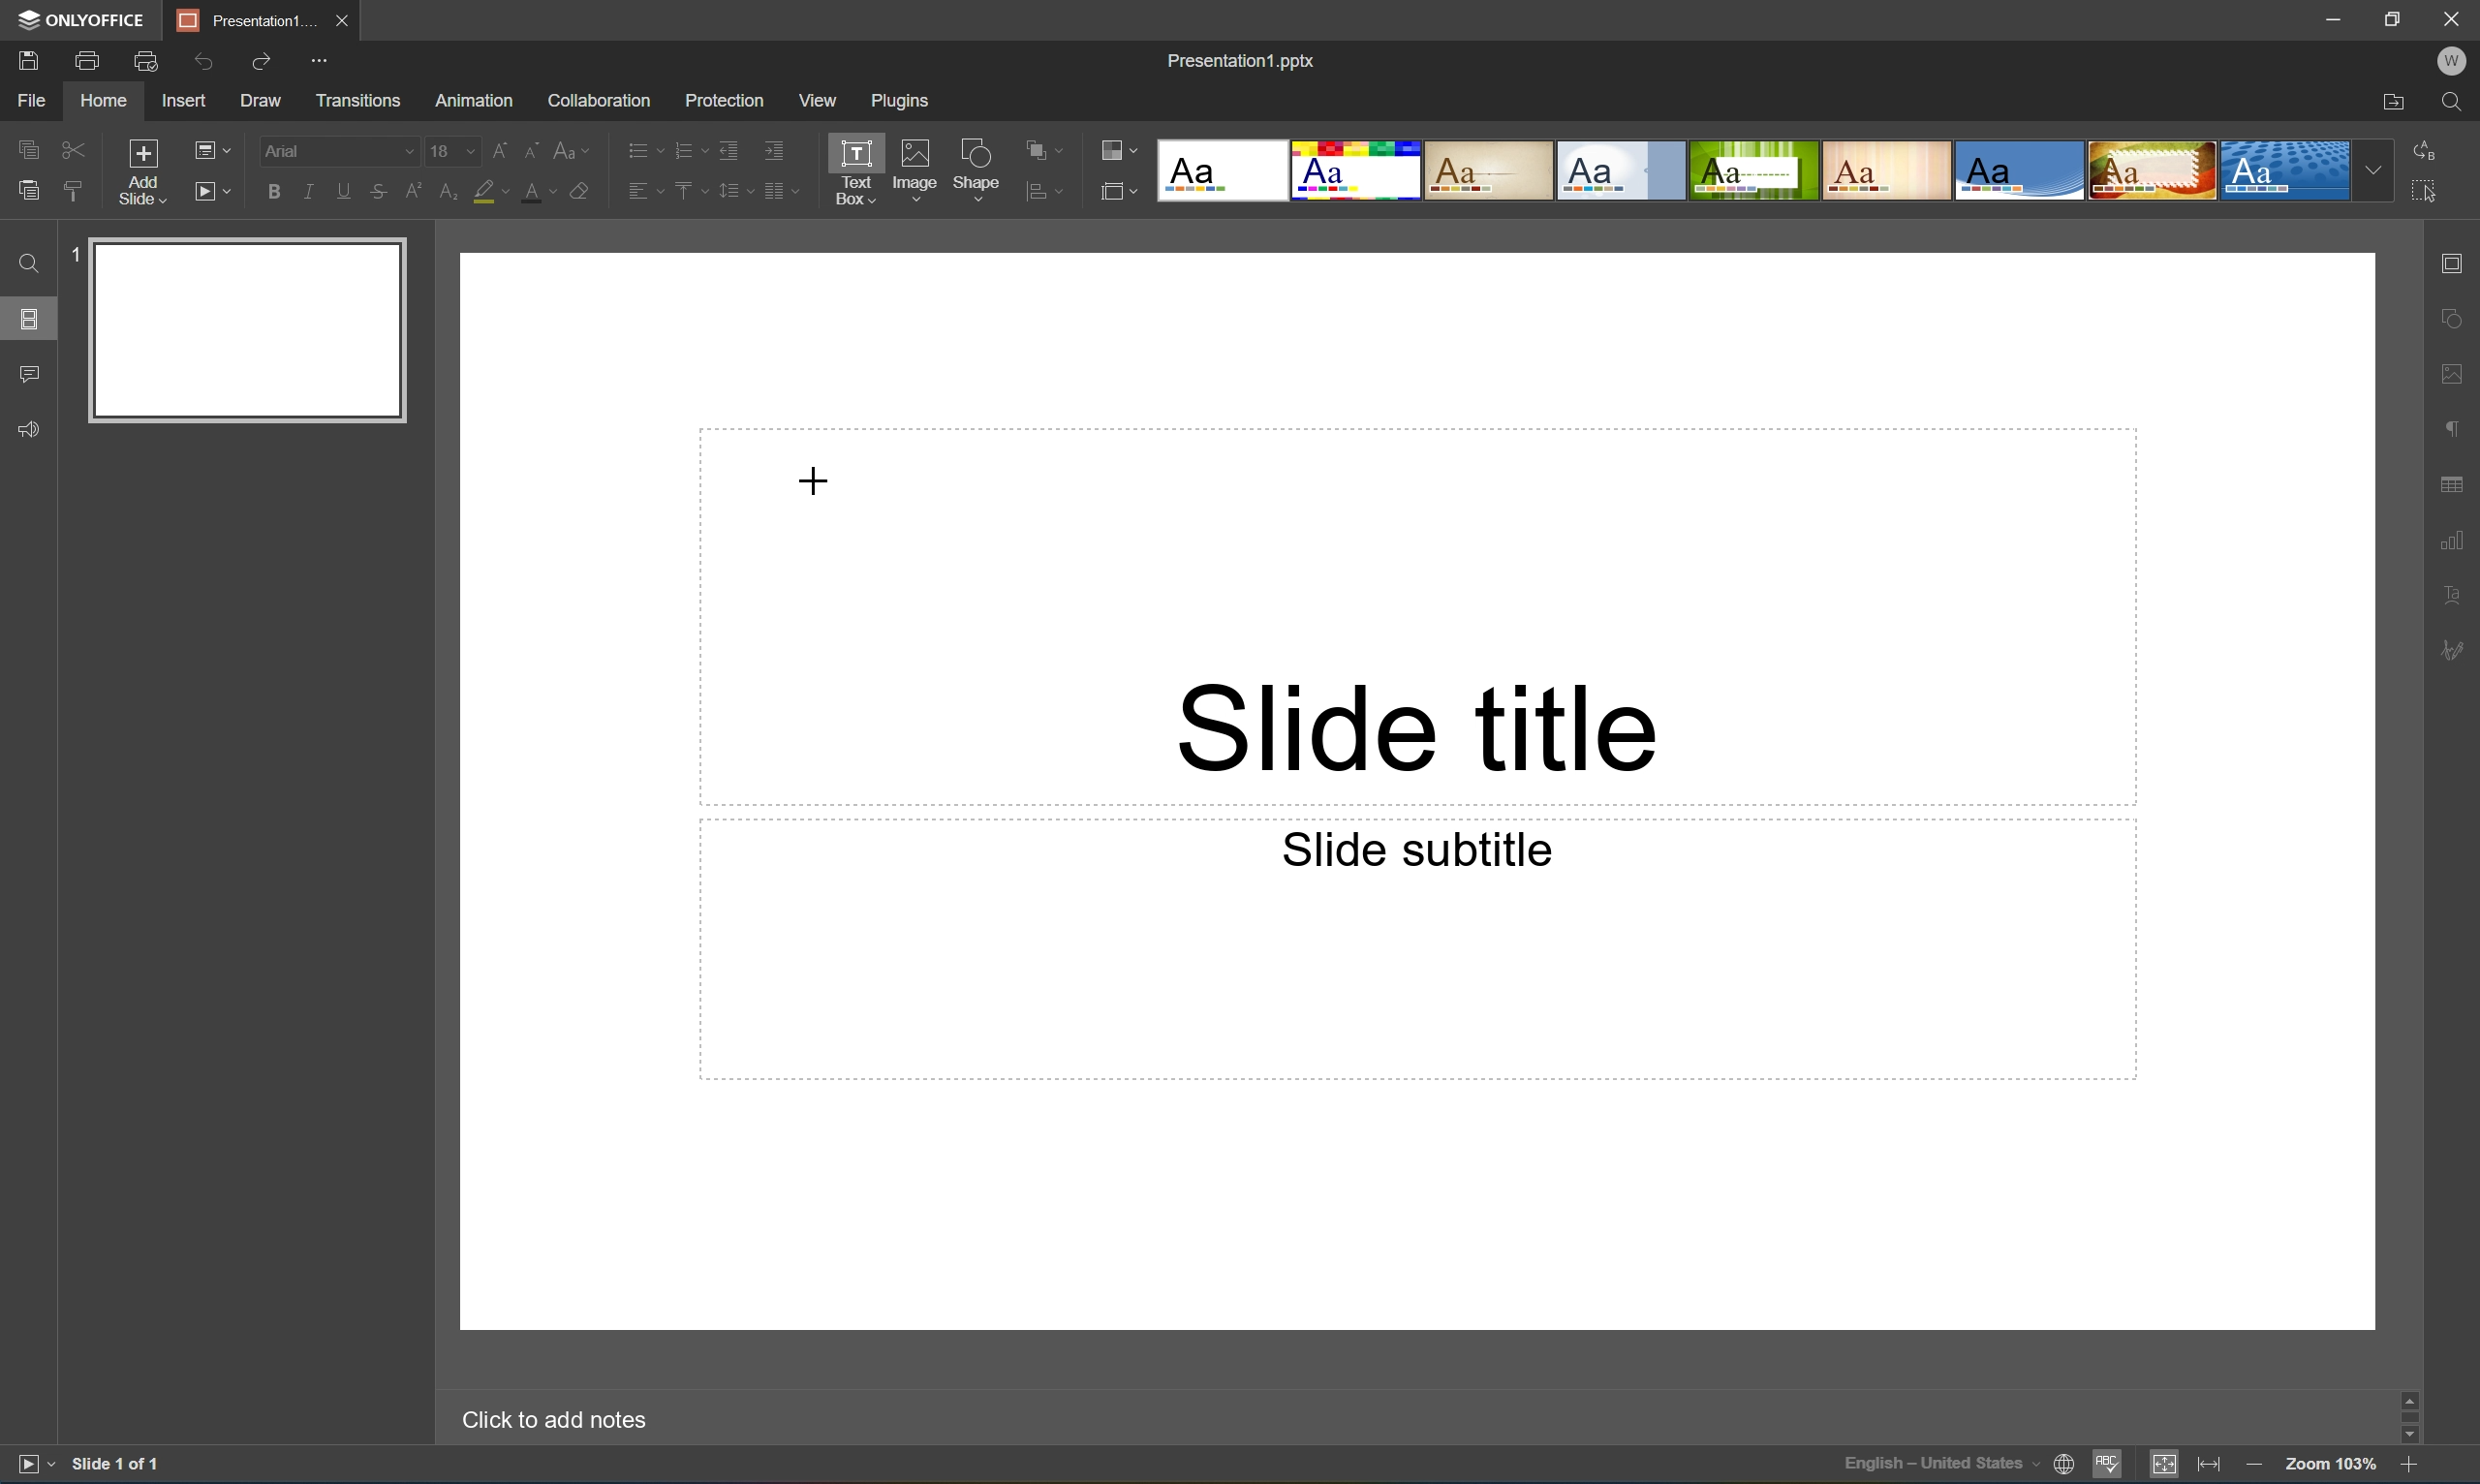  Describe the element at coordinates (2455, 485) in the screenshot. I see `table settings` at that location.